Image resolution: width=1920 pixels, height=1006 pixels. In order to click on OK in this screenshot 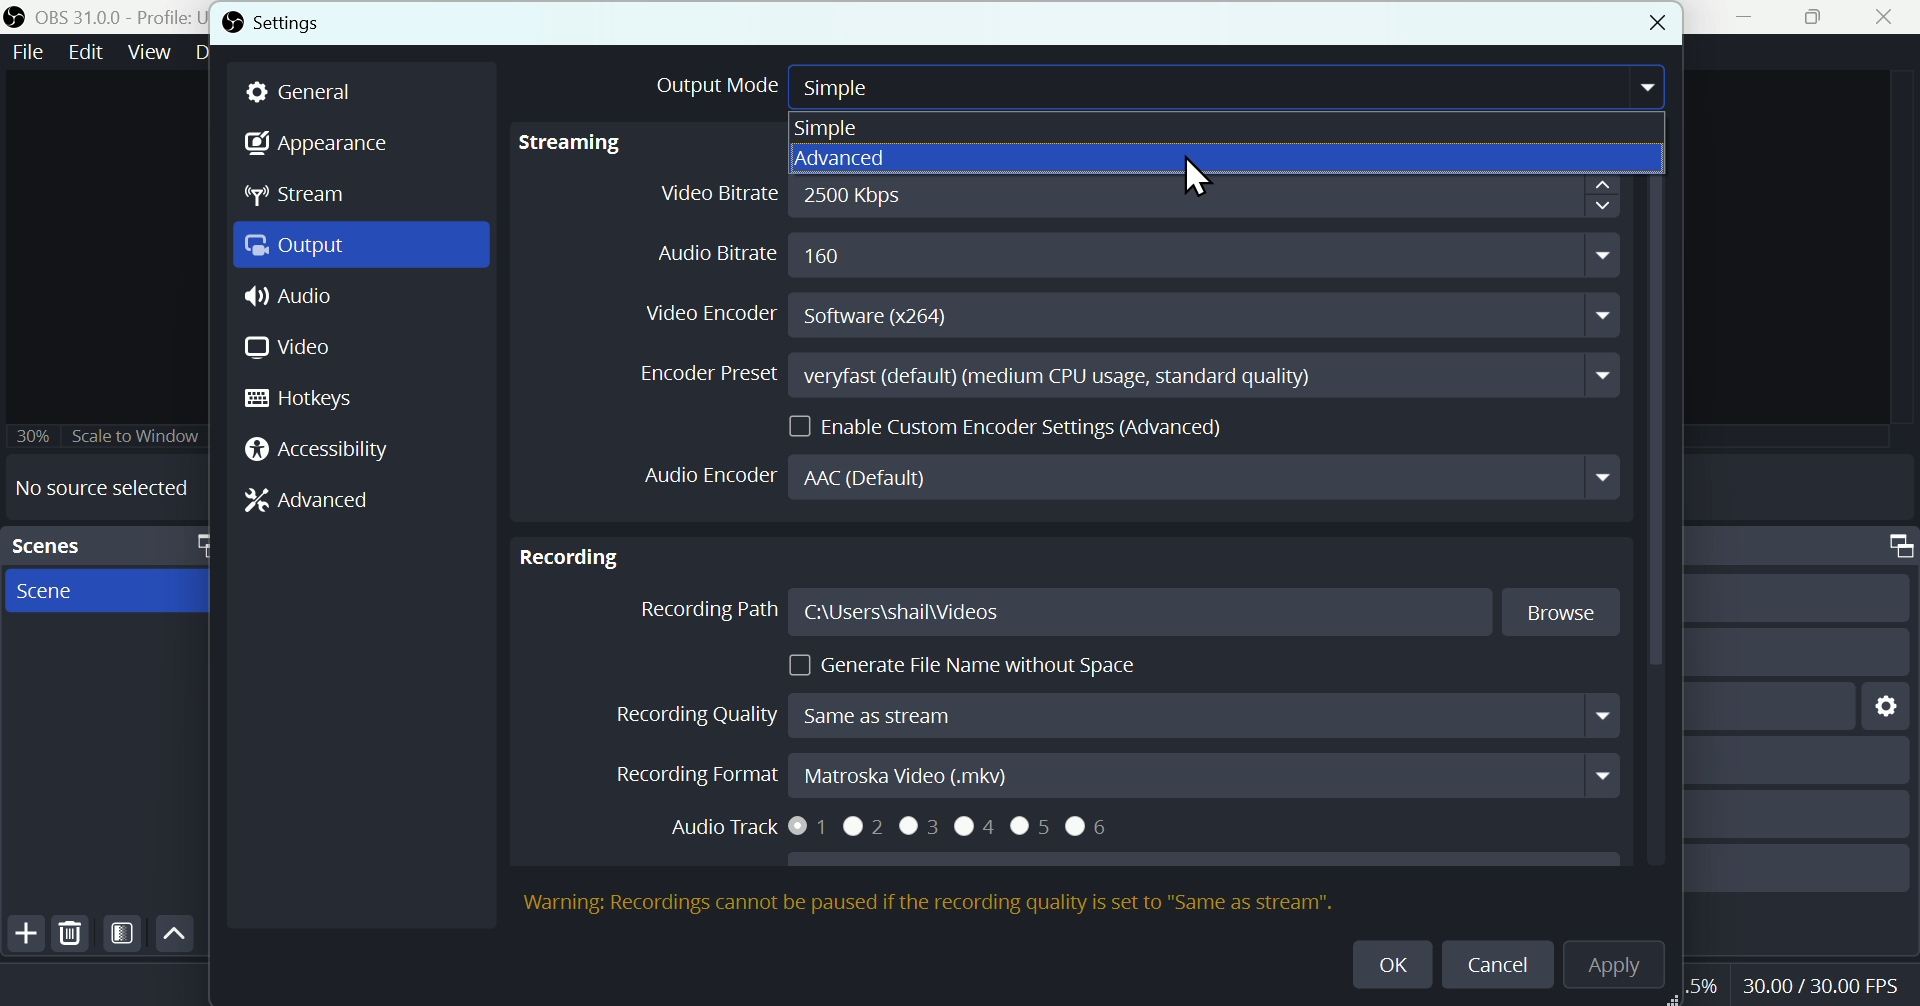, I will do `click(1386, 962)`.